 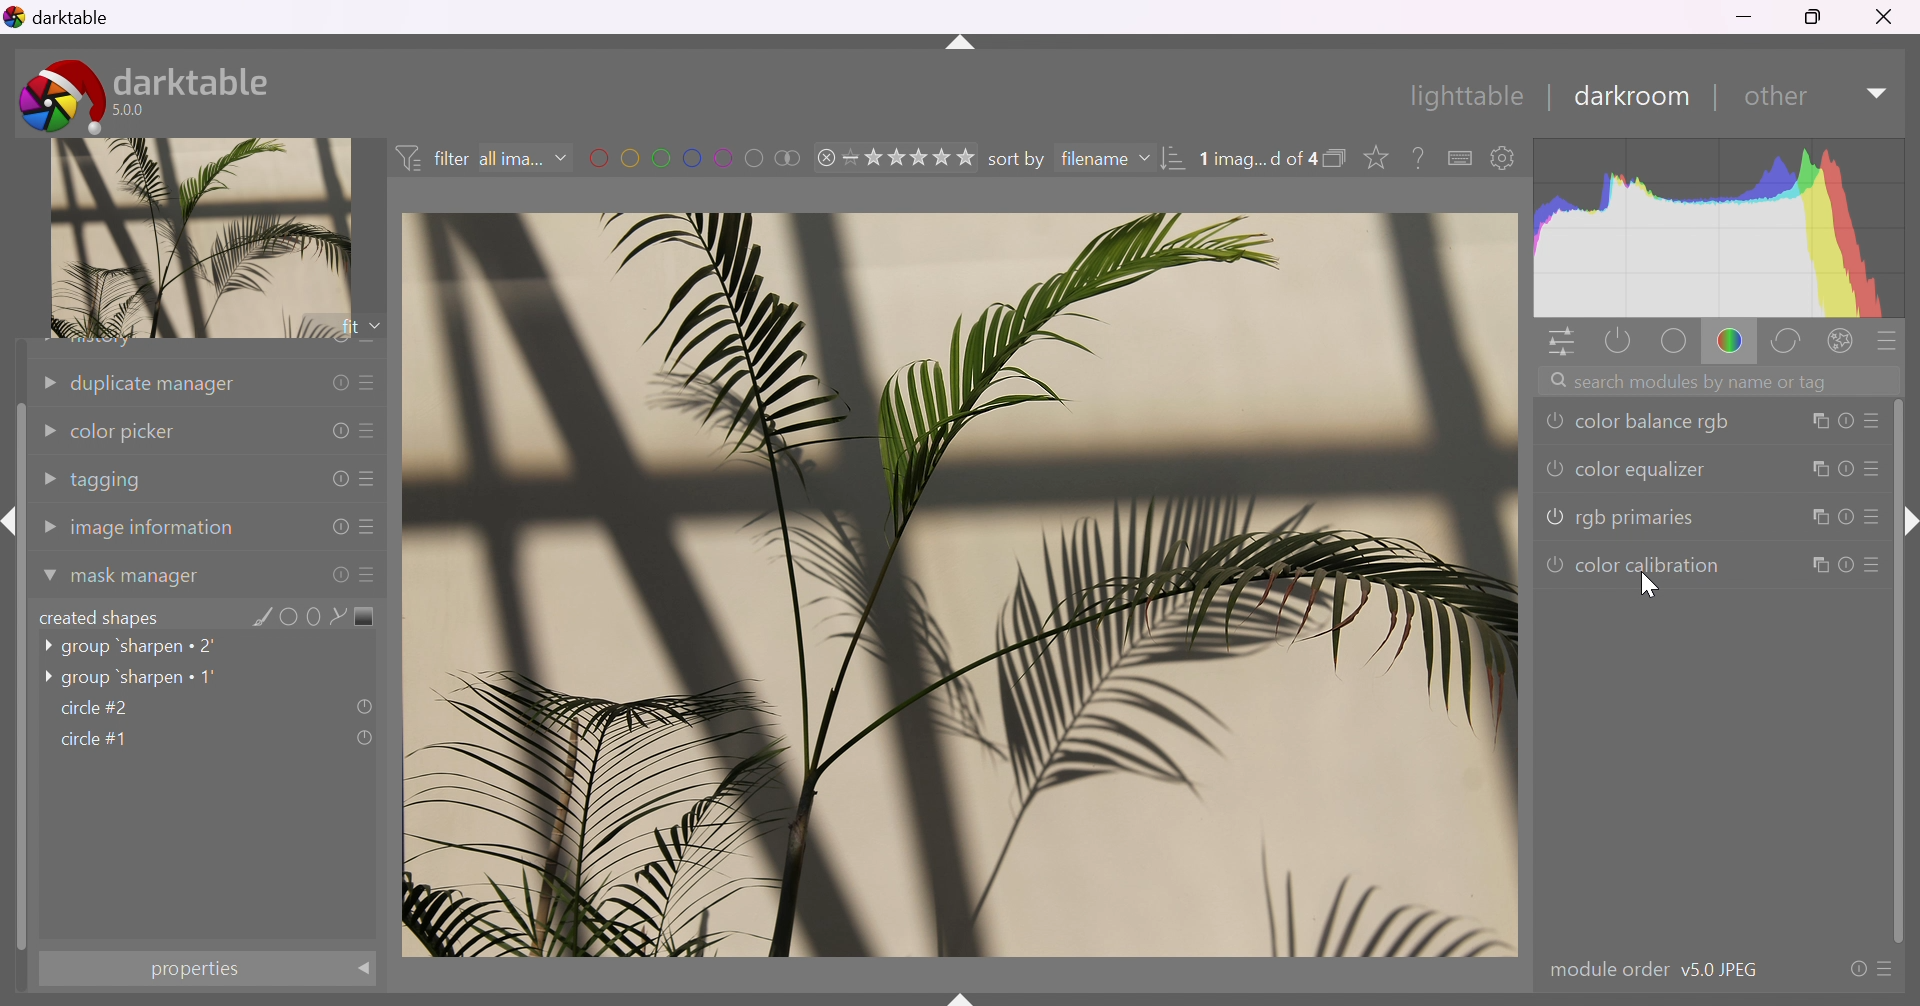 What do you see at coordinates (1693, 381) in the screenshot?
I see `search modules by name or tag` at bounding box center [1693, 381].